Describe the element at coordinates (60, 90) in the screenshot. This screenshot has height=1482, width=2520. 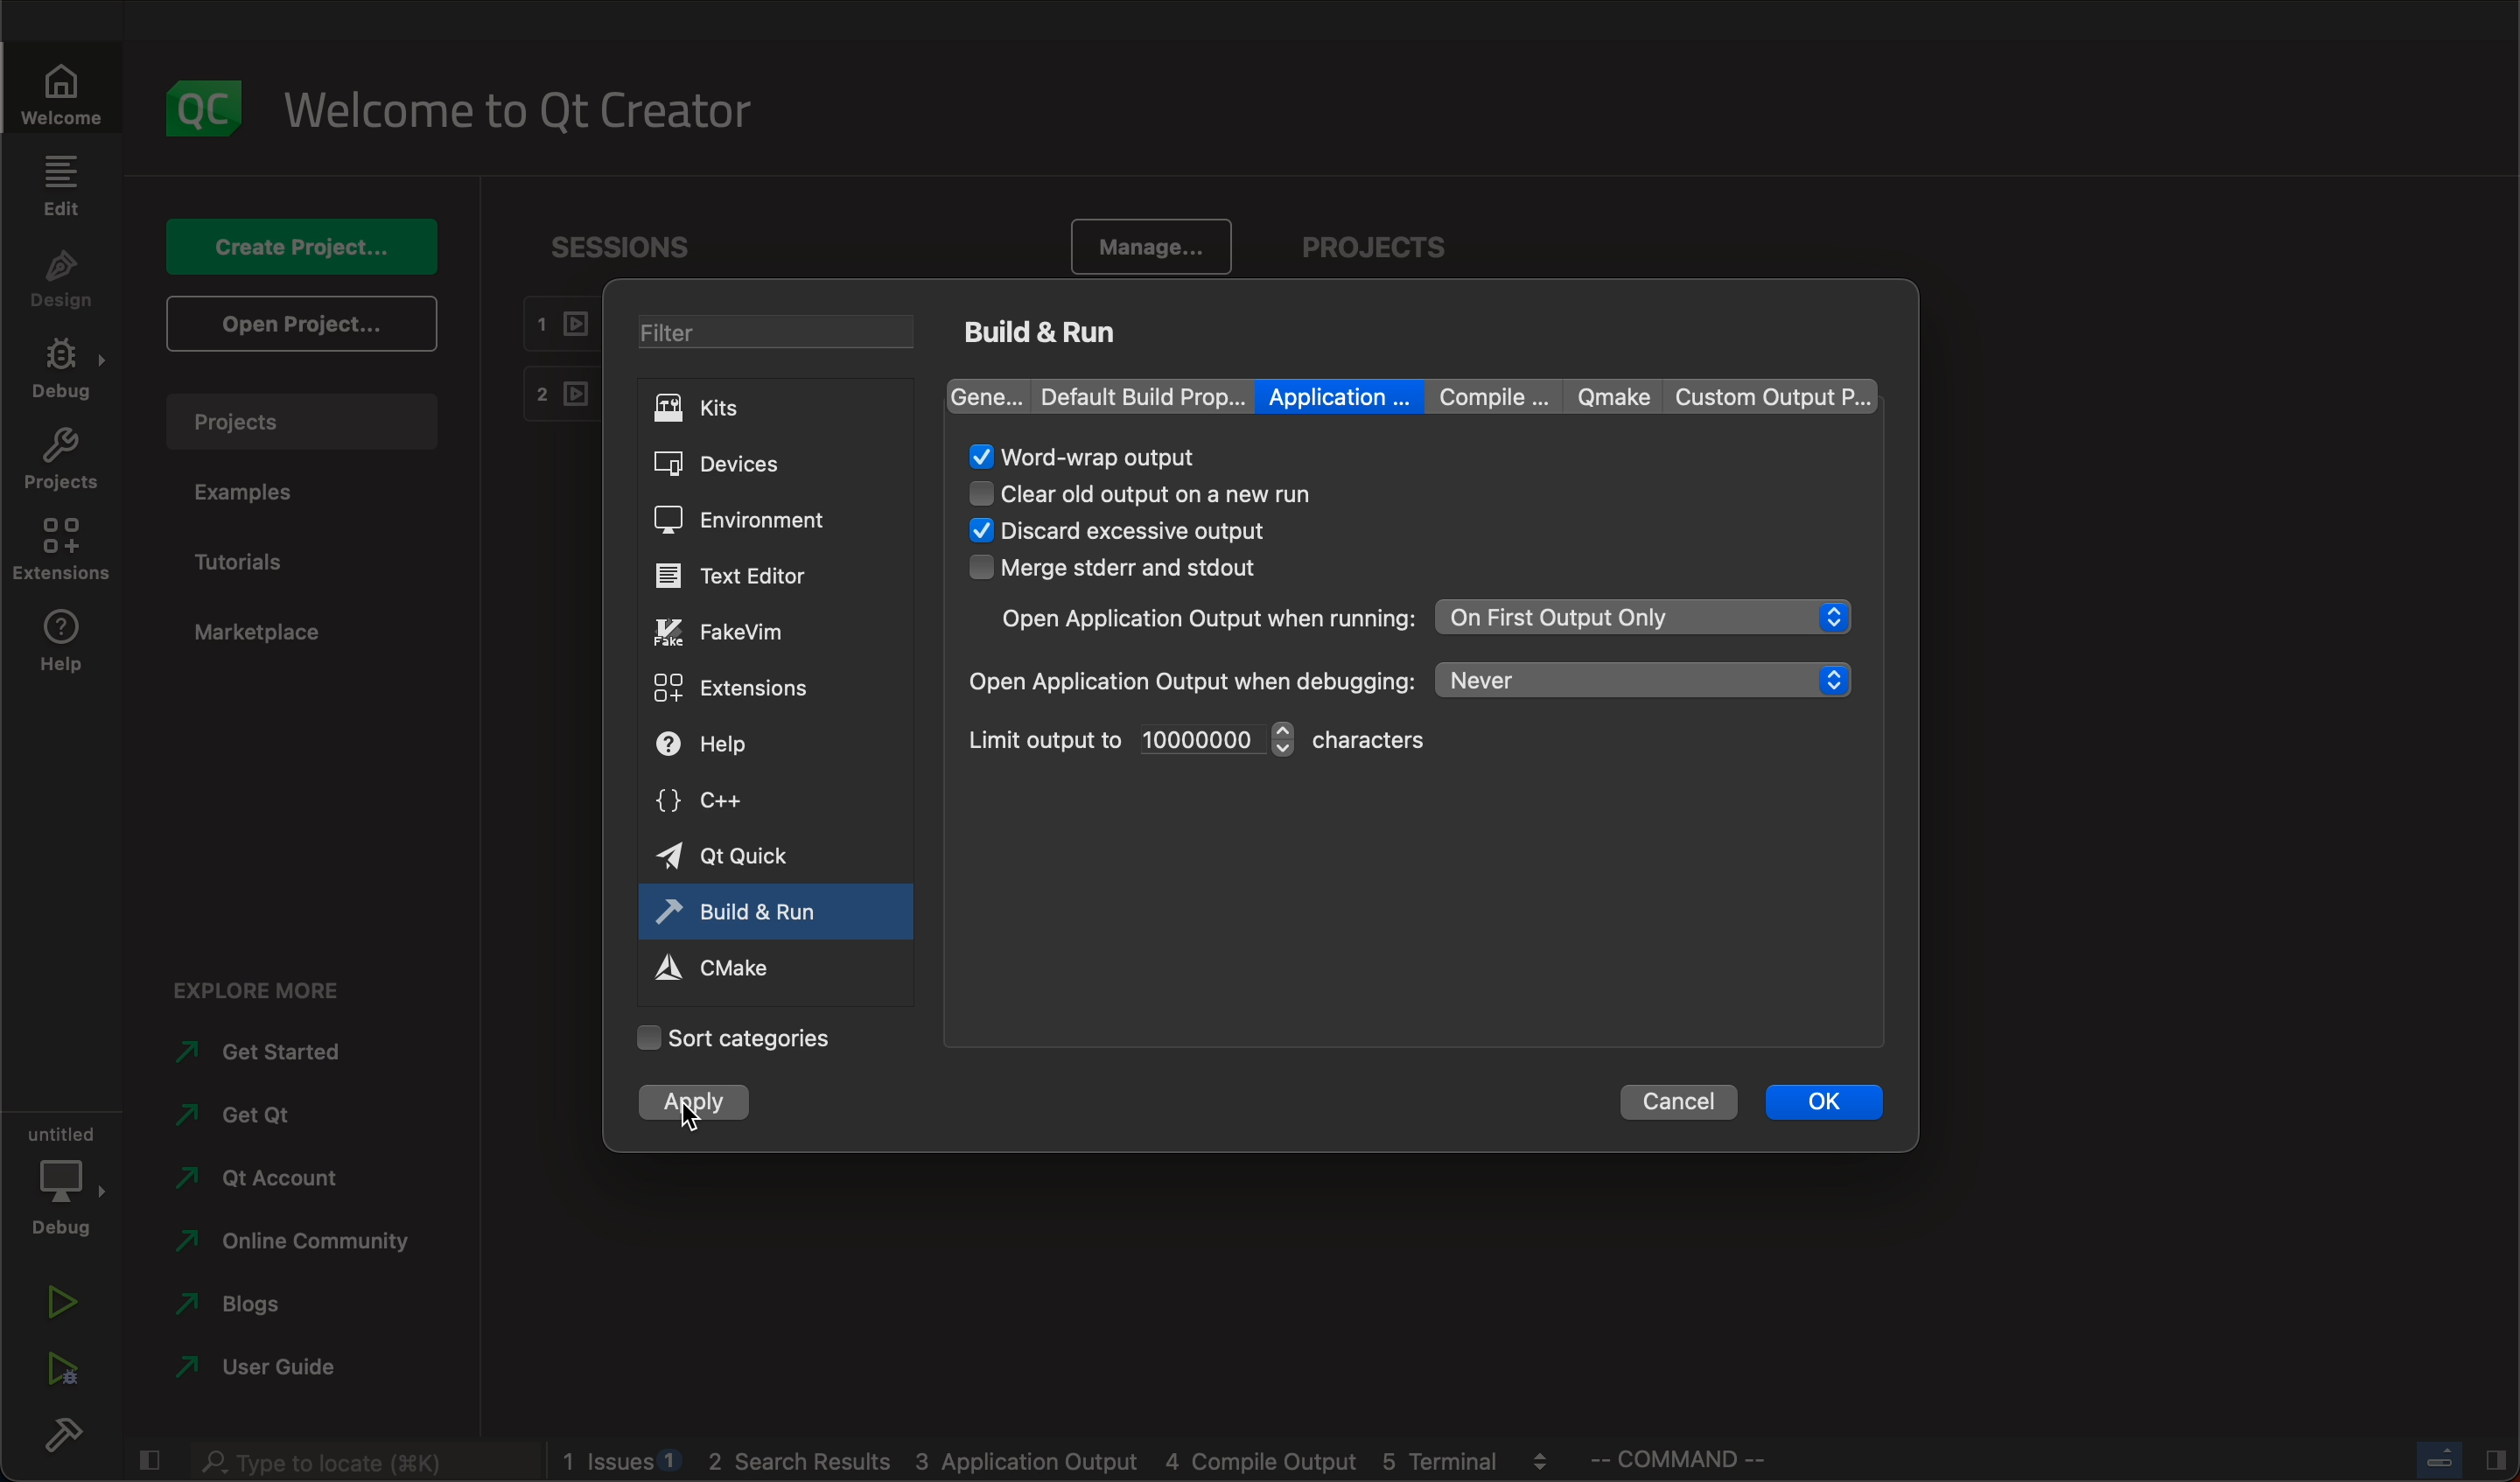
I see `welcome` at that location.